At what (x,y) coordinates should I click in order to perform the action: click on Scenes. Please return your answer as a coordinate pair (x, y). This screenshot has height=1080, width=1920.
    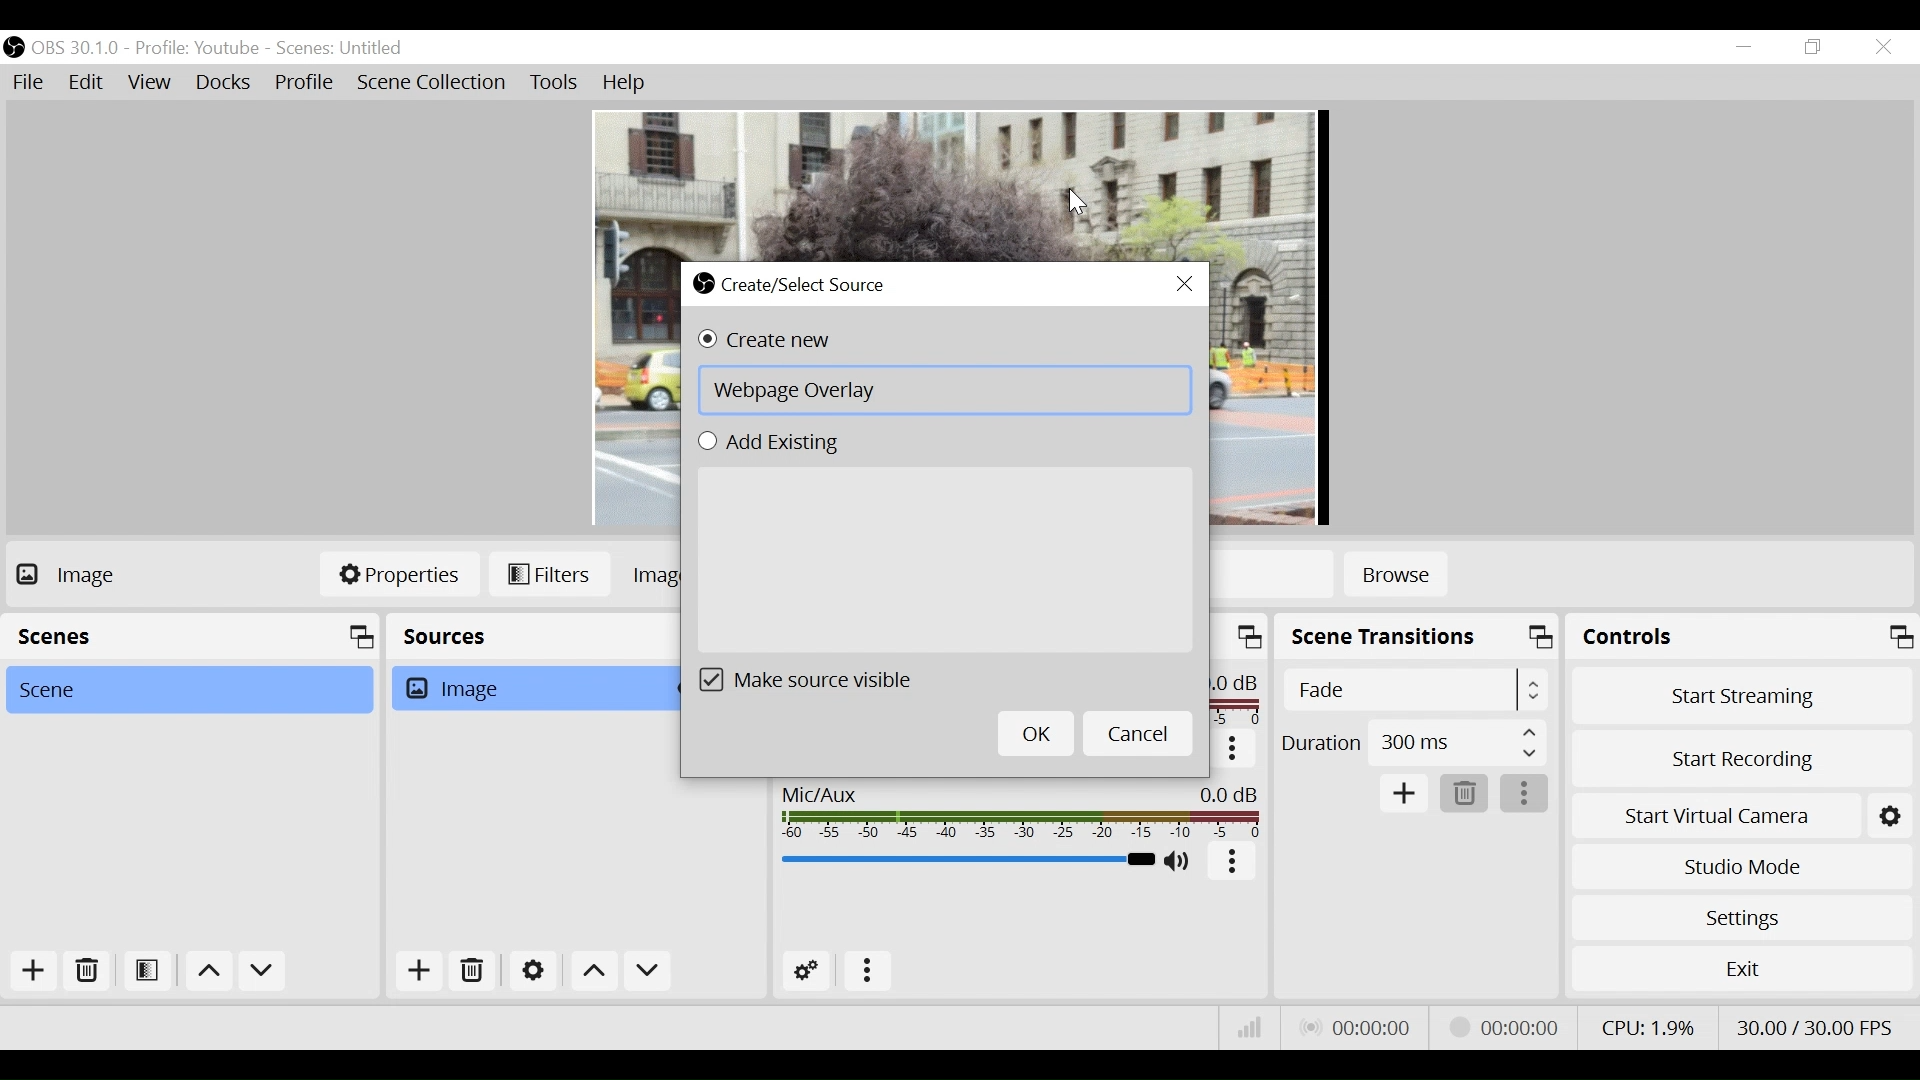
    Looking at the image, I should click on (192, 636).